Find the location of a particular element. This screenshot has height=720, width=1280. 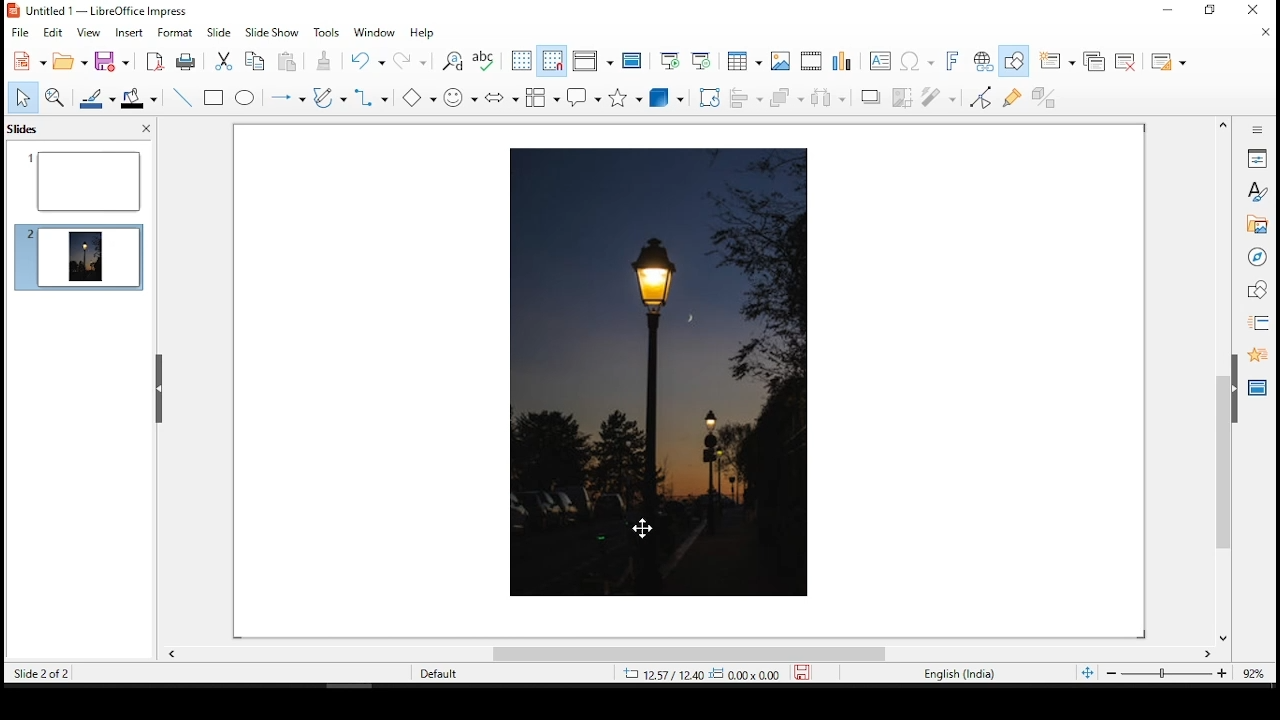

flowchart is located at coordinates (543, 97).